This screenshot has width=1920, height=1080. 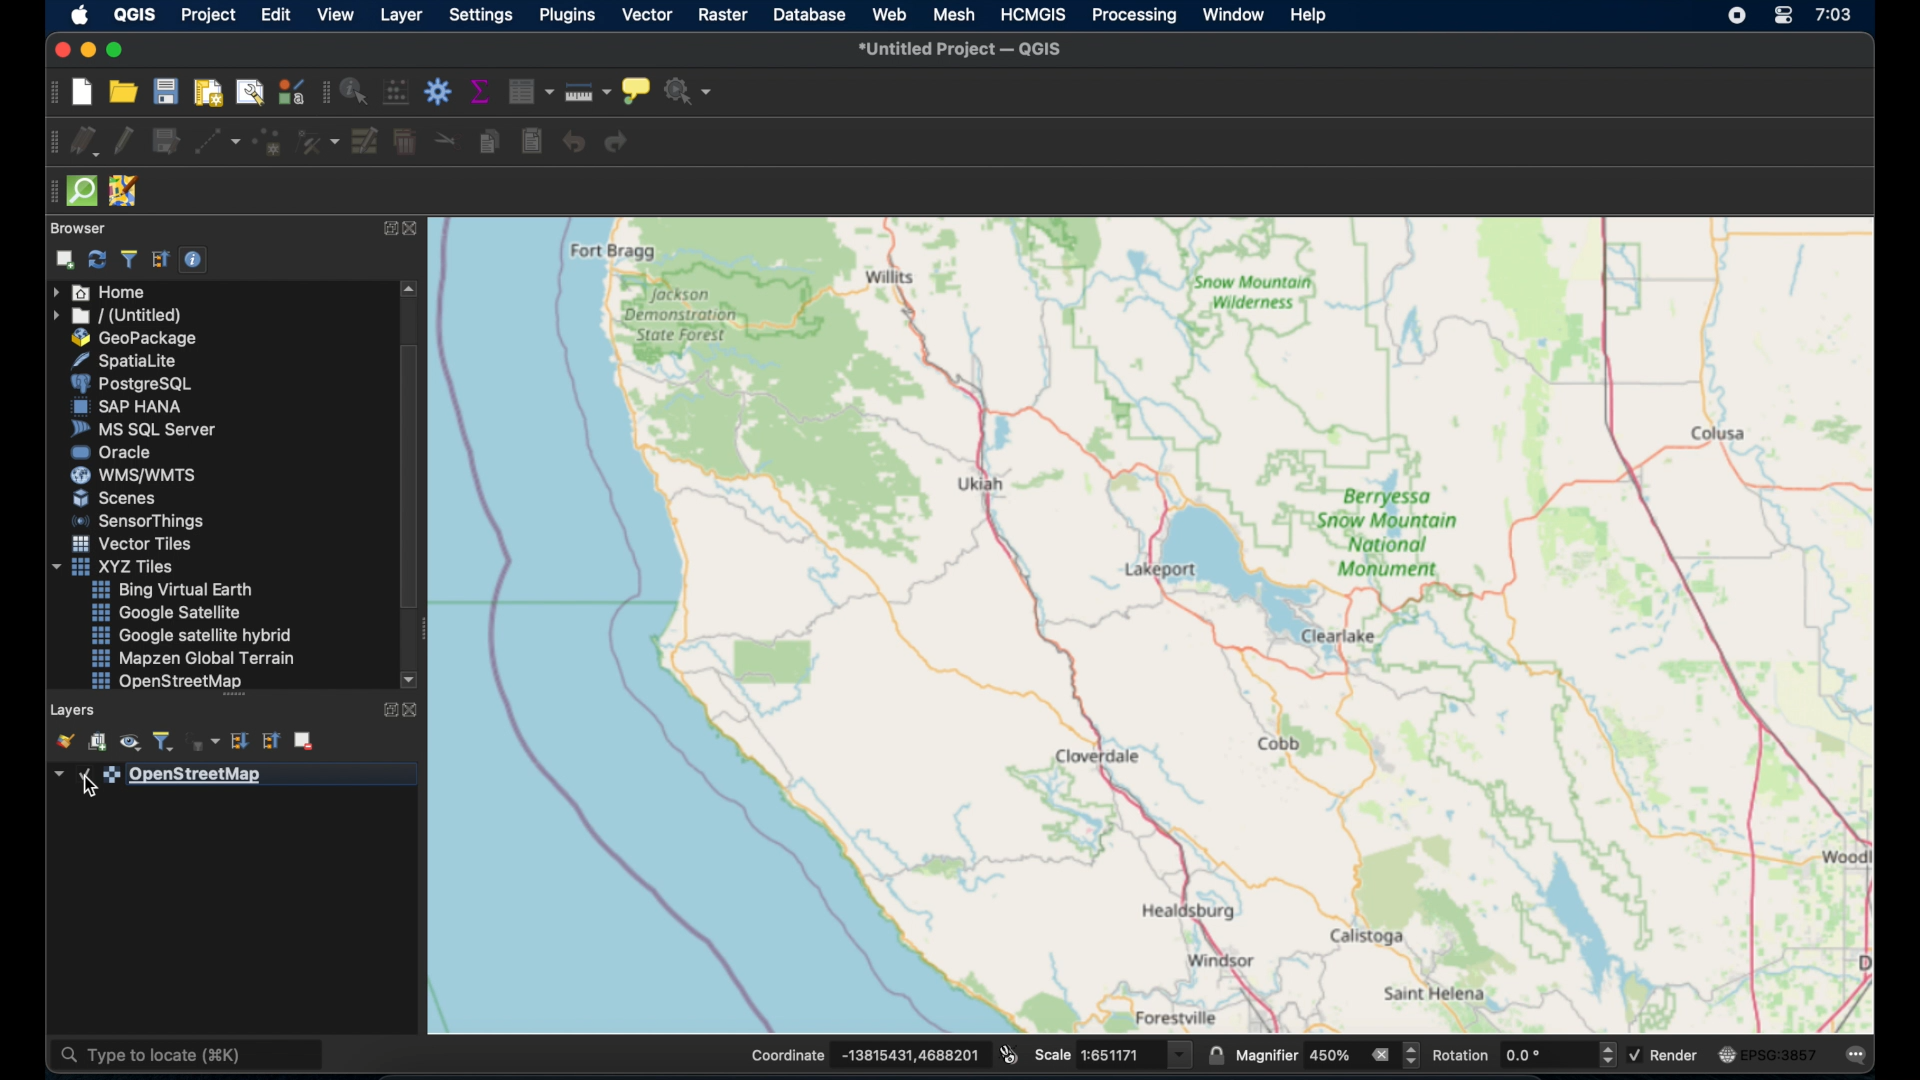 What do you see at coordinates (114, 452) in the screenshot?
I see `oracle` at bounding box center [114, 452].